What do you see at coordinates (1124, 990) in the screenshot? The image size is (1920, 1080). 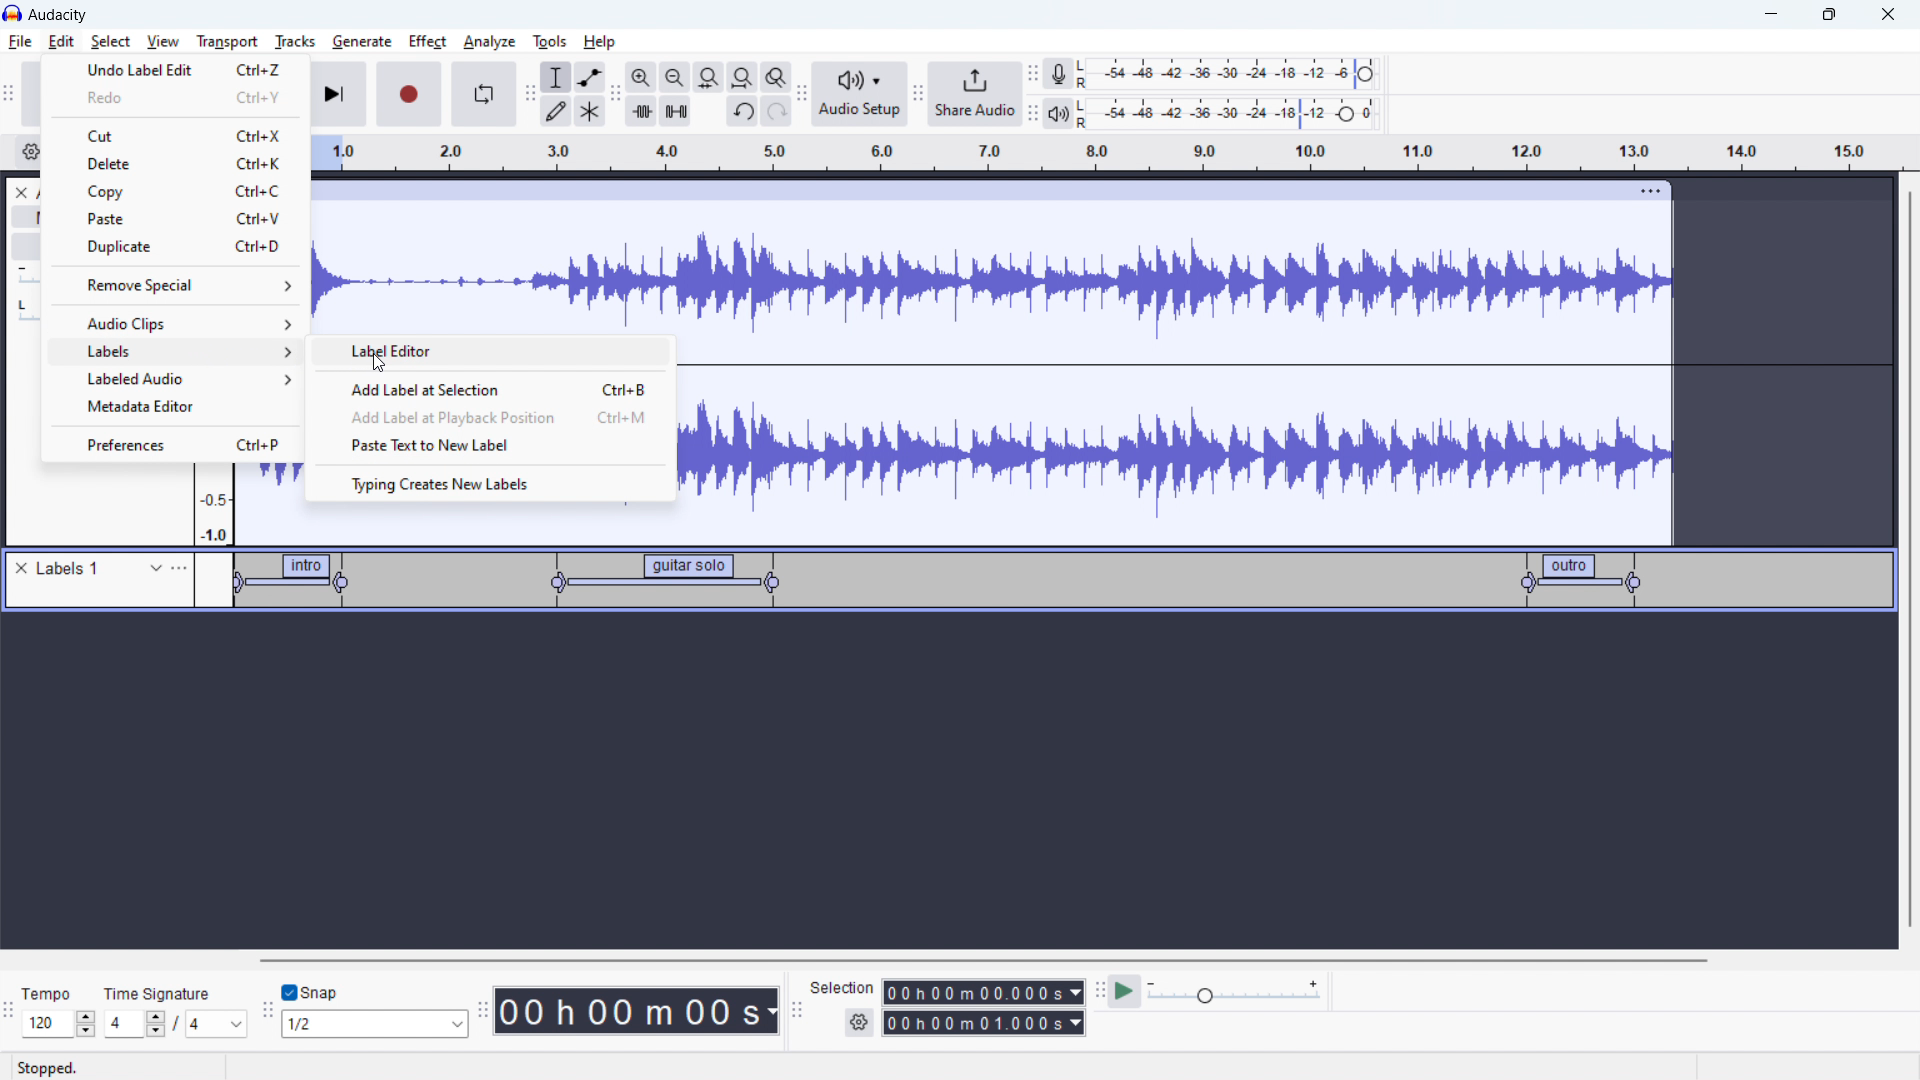 I see `play at speed` at bounding box center [1124, 990].